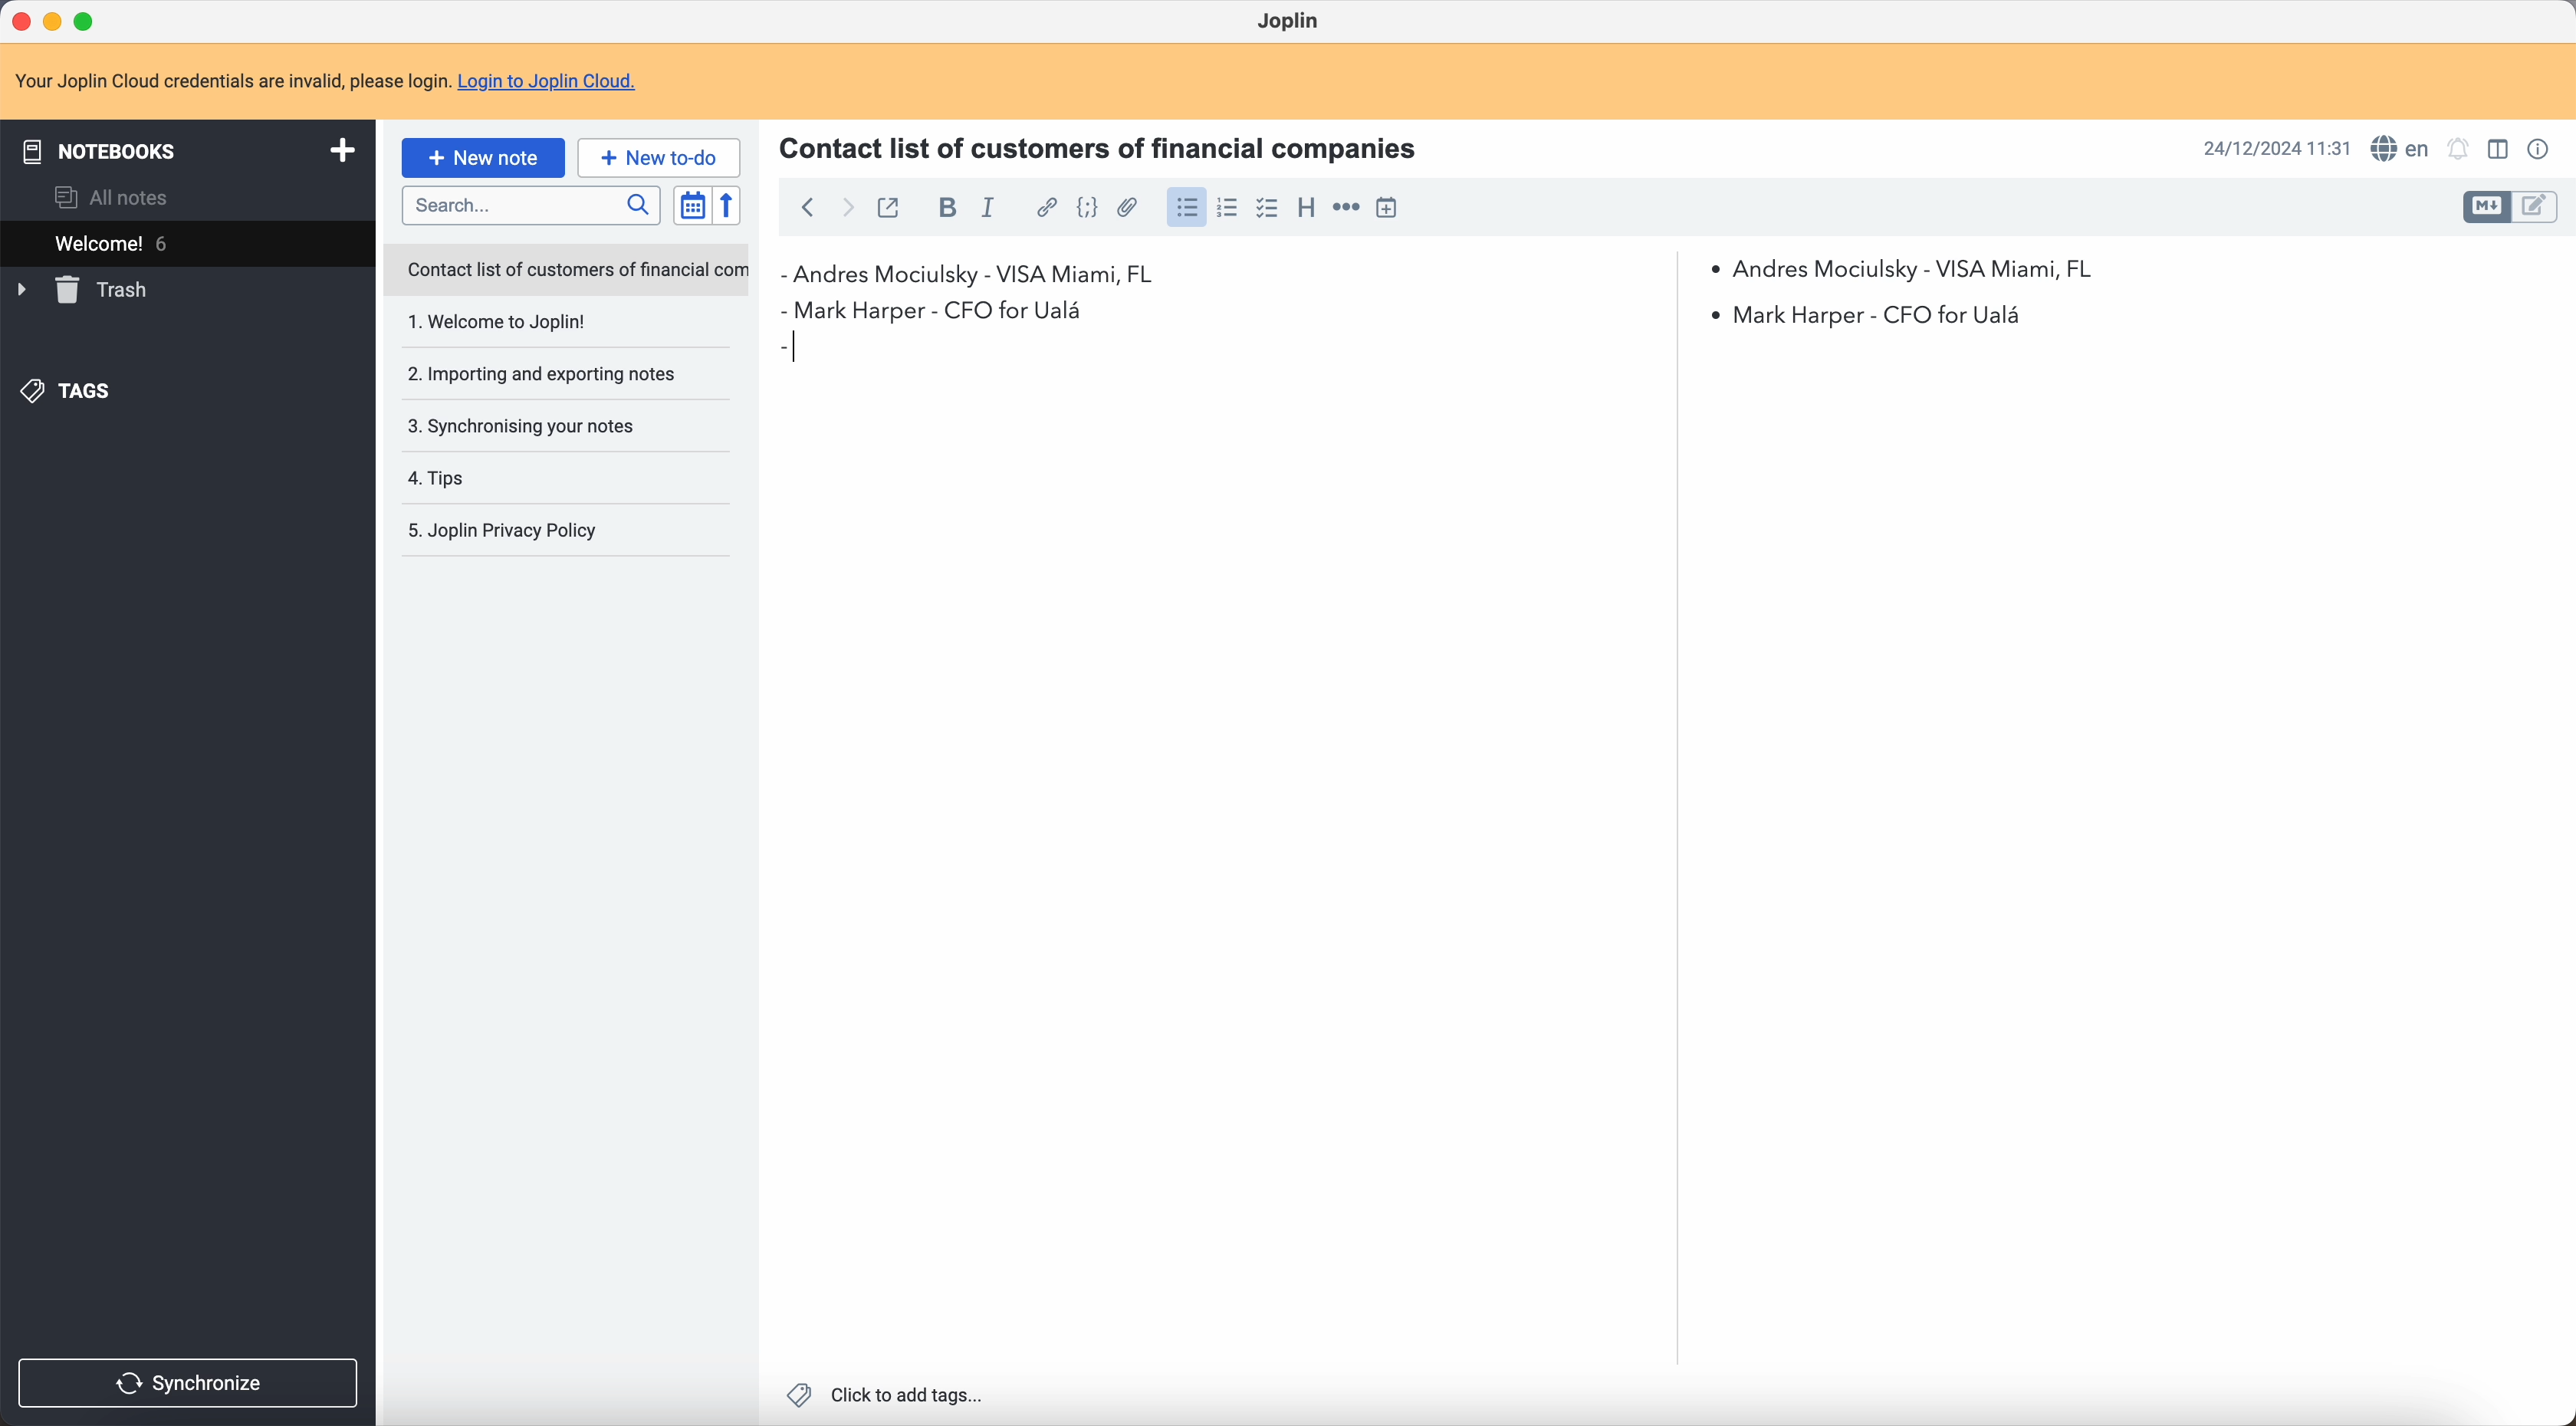 This screenshot has height=1426, width=2576. I want to click on Andres Mociulsky - VISA Miami, FL, so click(1916, 266).